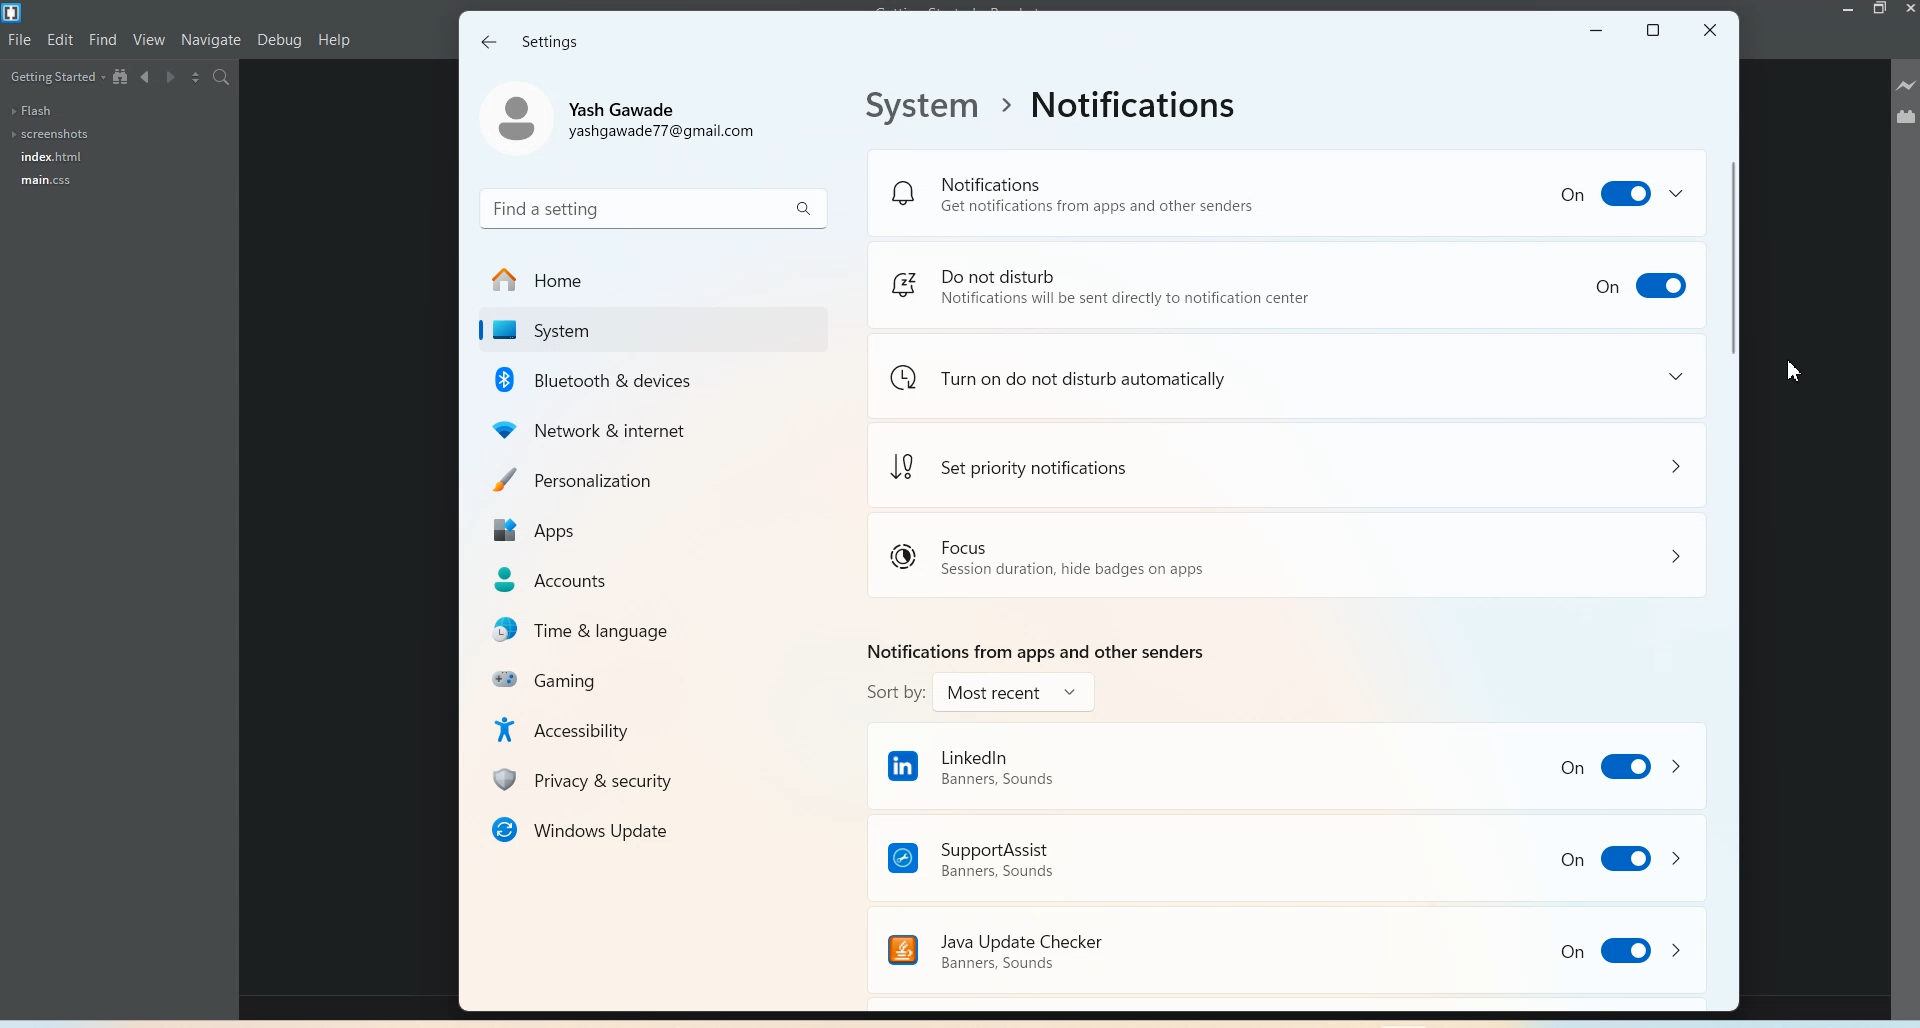 The width and height of the screenshot is (1920, 1028). What do you see at coordinates (1792, 370) in the screenshot?
I see `Cursor` at bounding box center [1792, 370].